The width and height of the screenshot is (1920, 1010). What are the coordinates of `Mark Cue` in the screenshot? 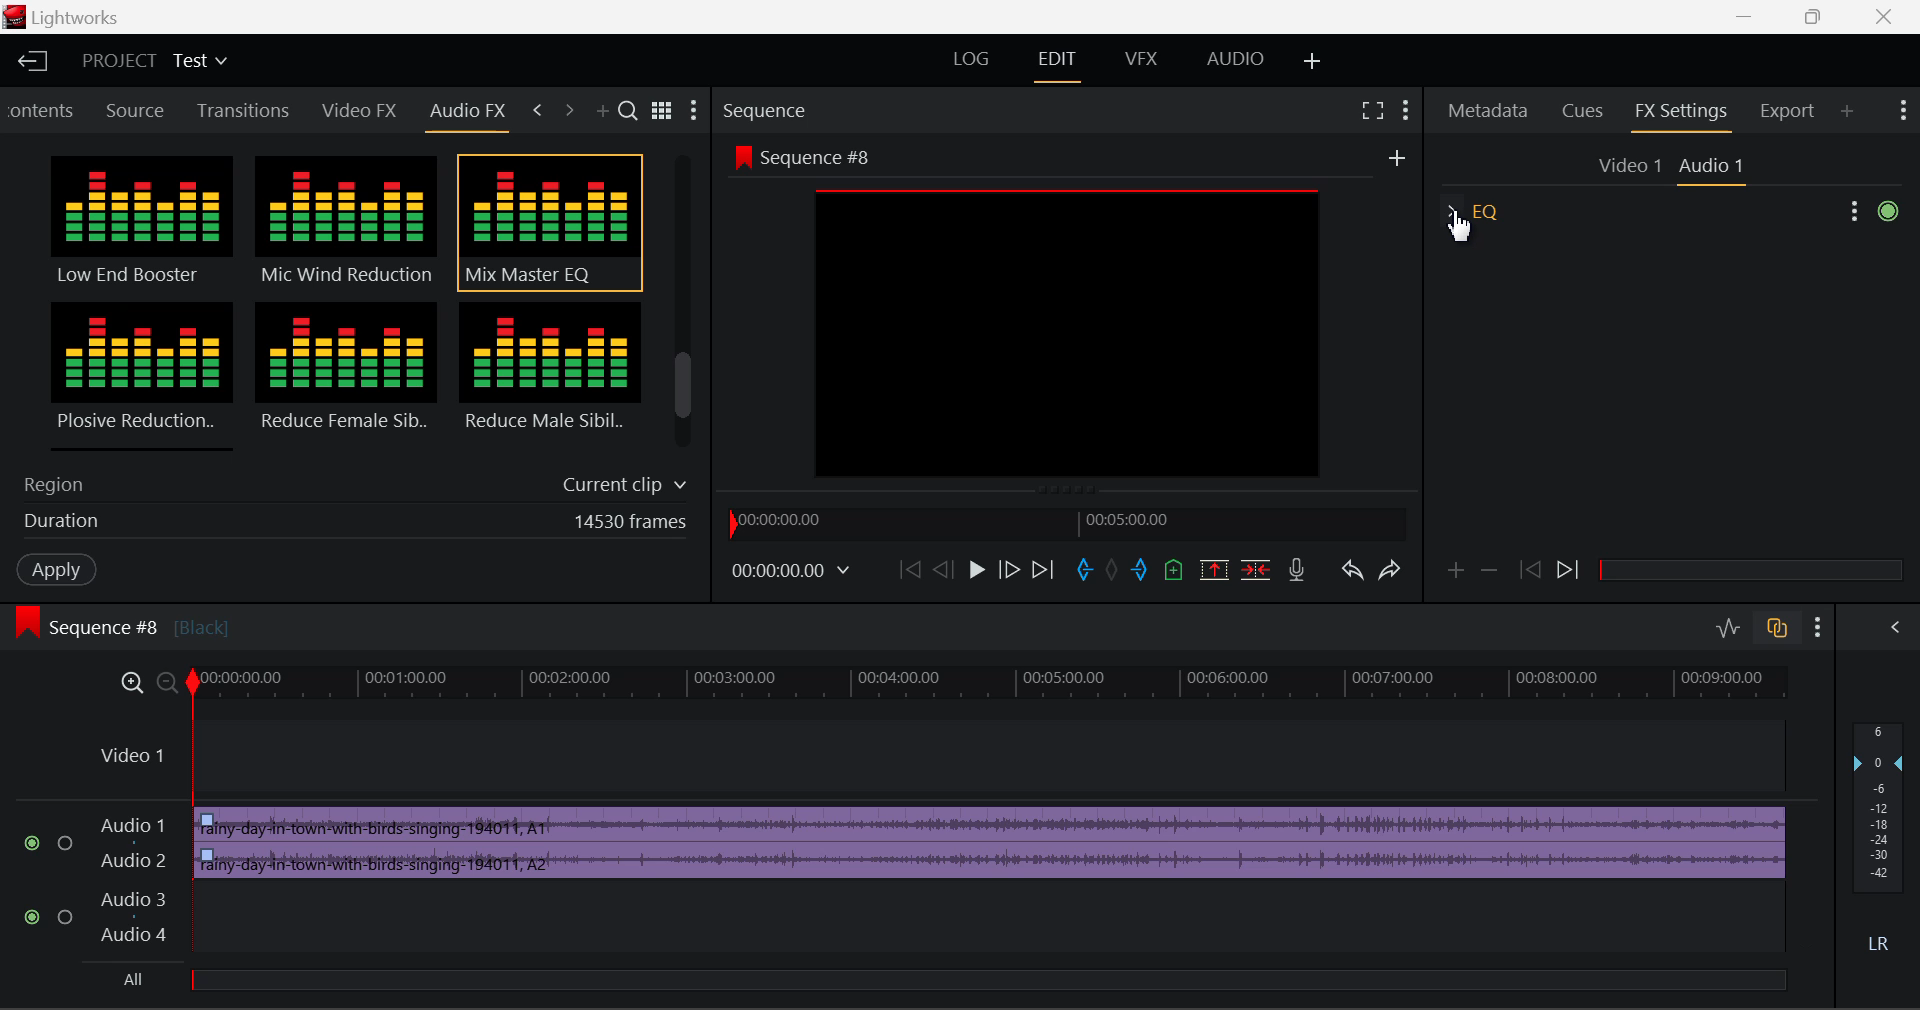 It's located at (1172, 571).